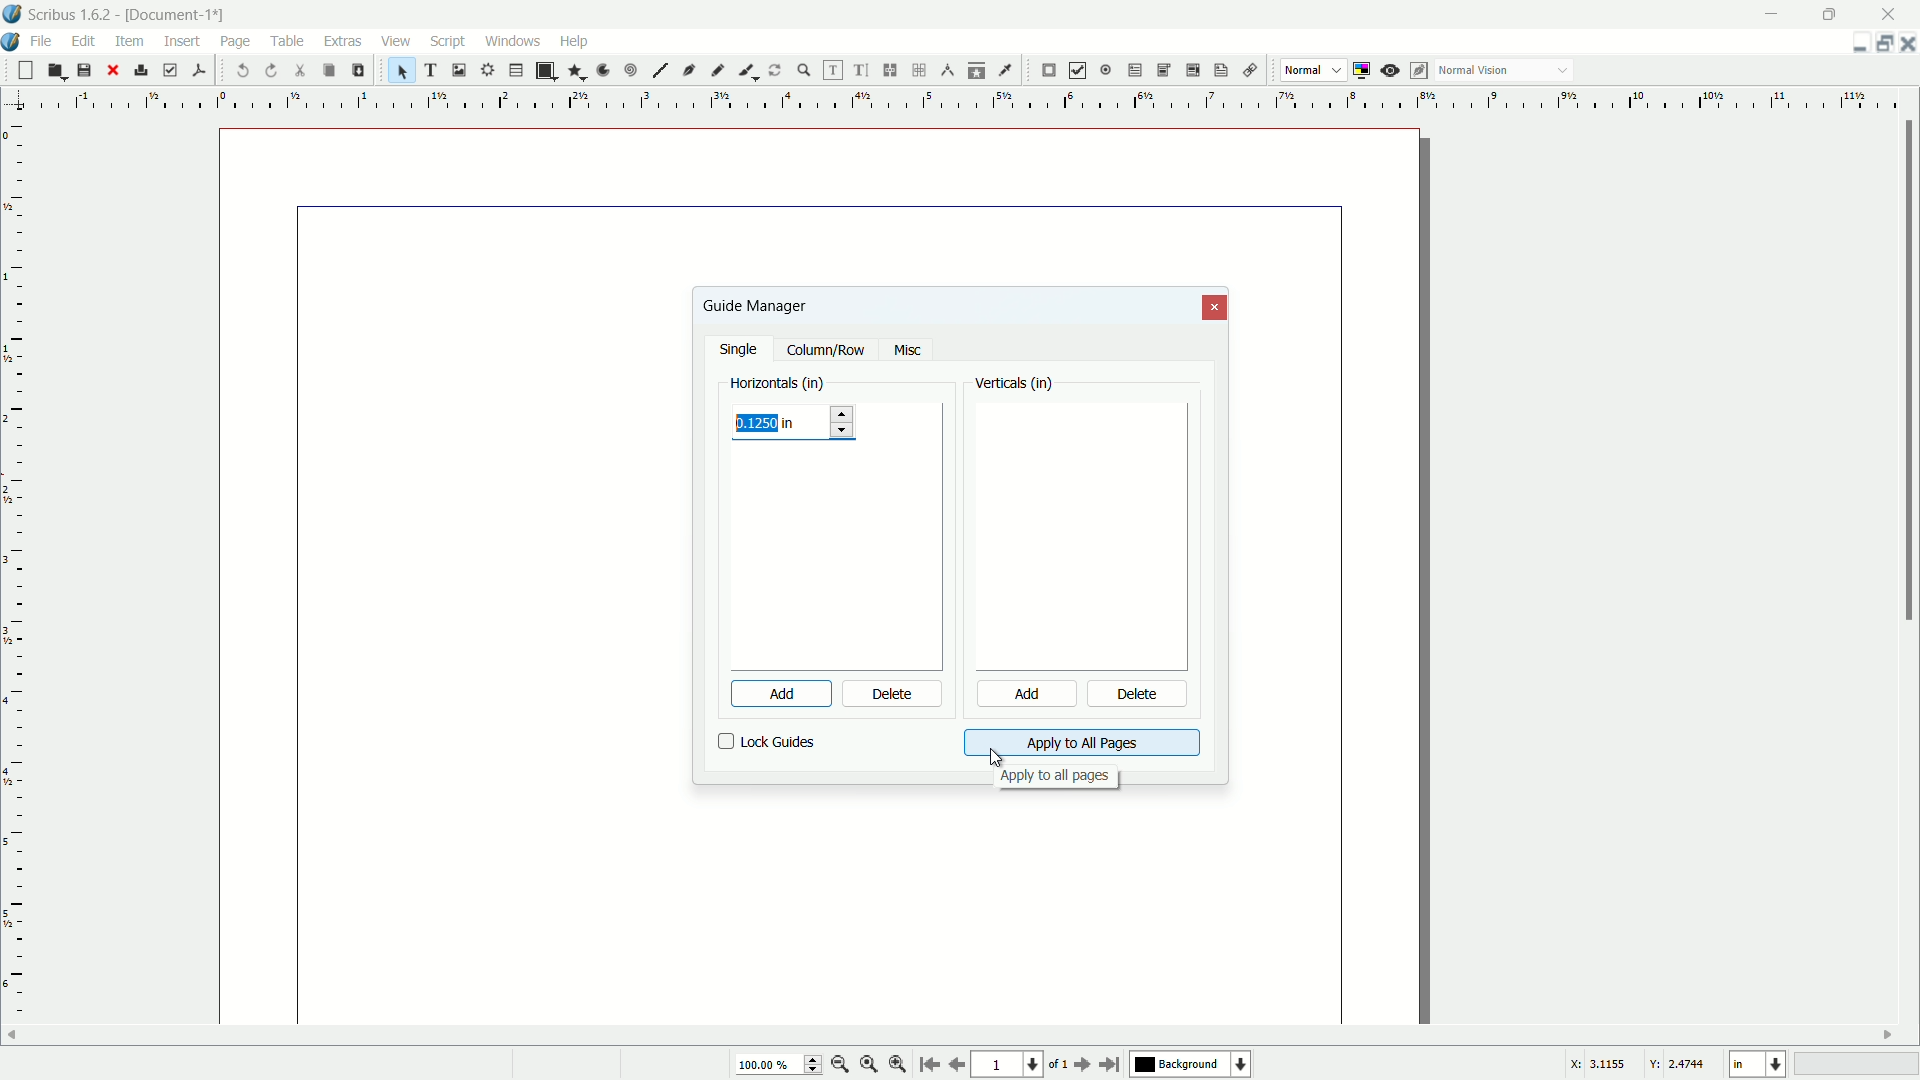 The image size is (1920, 1080). I want to click on text annotation, so click(1218, 71).